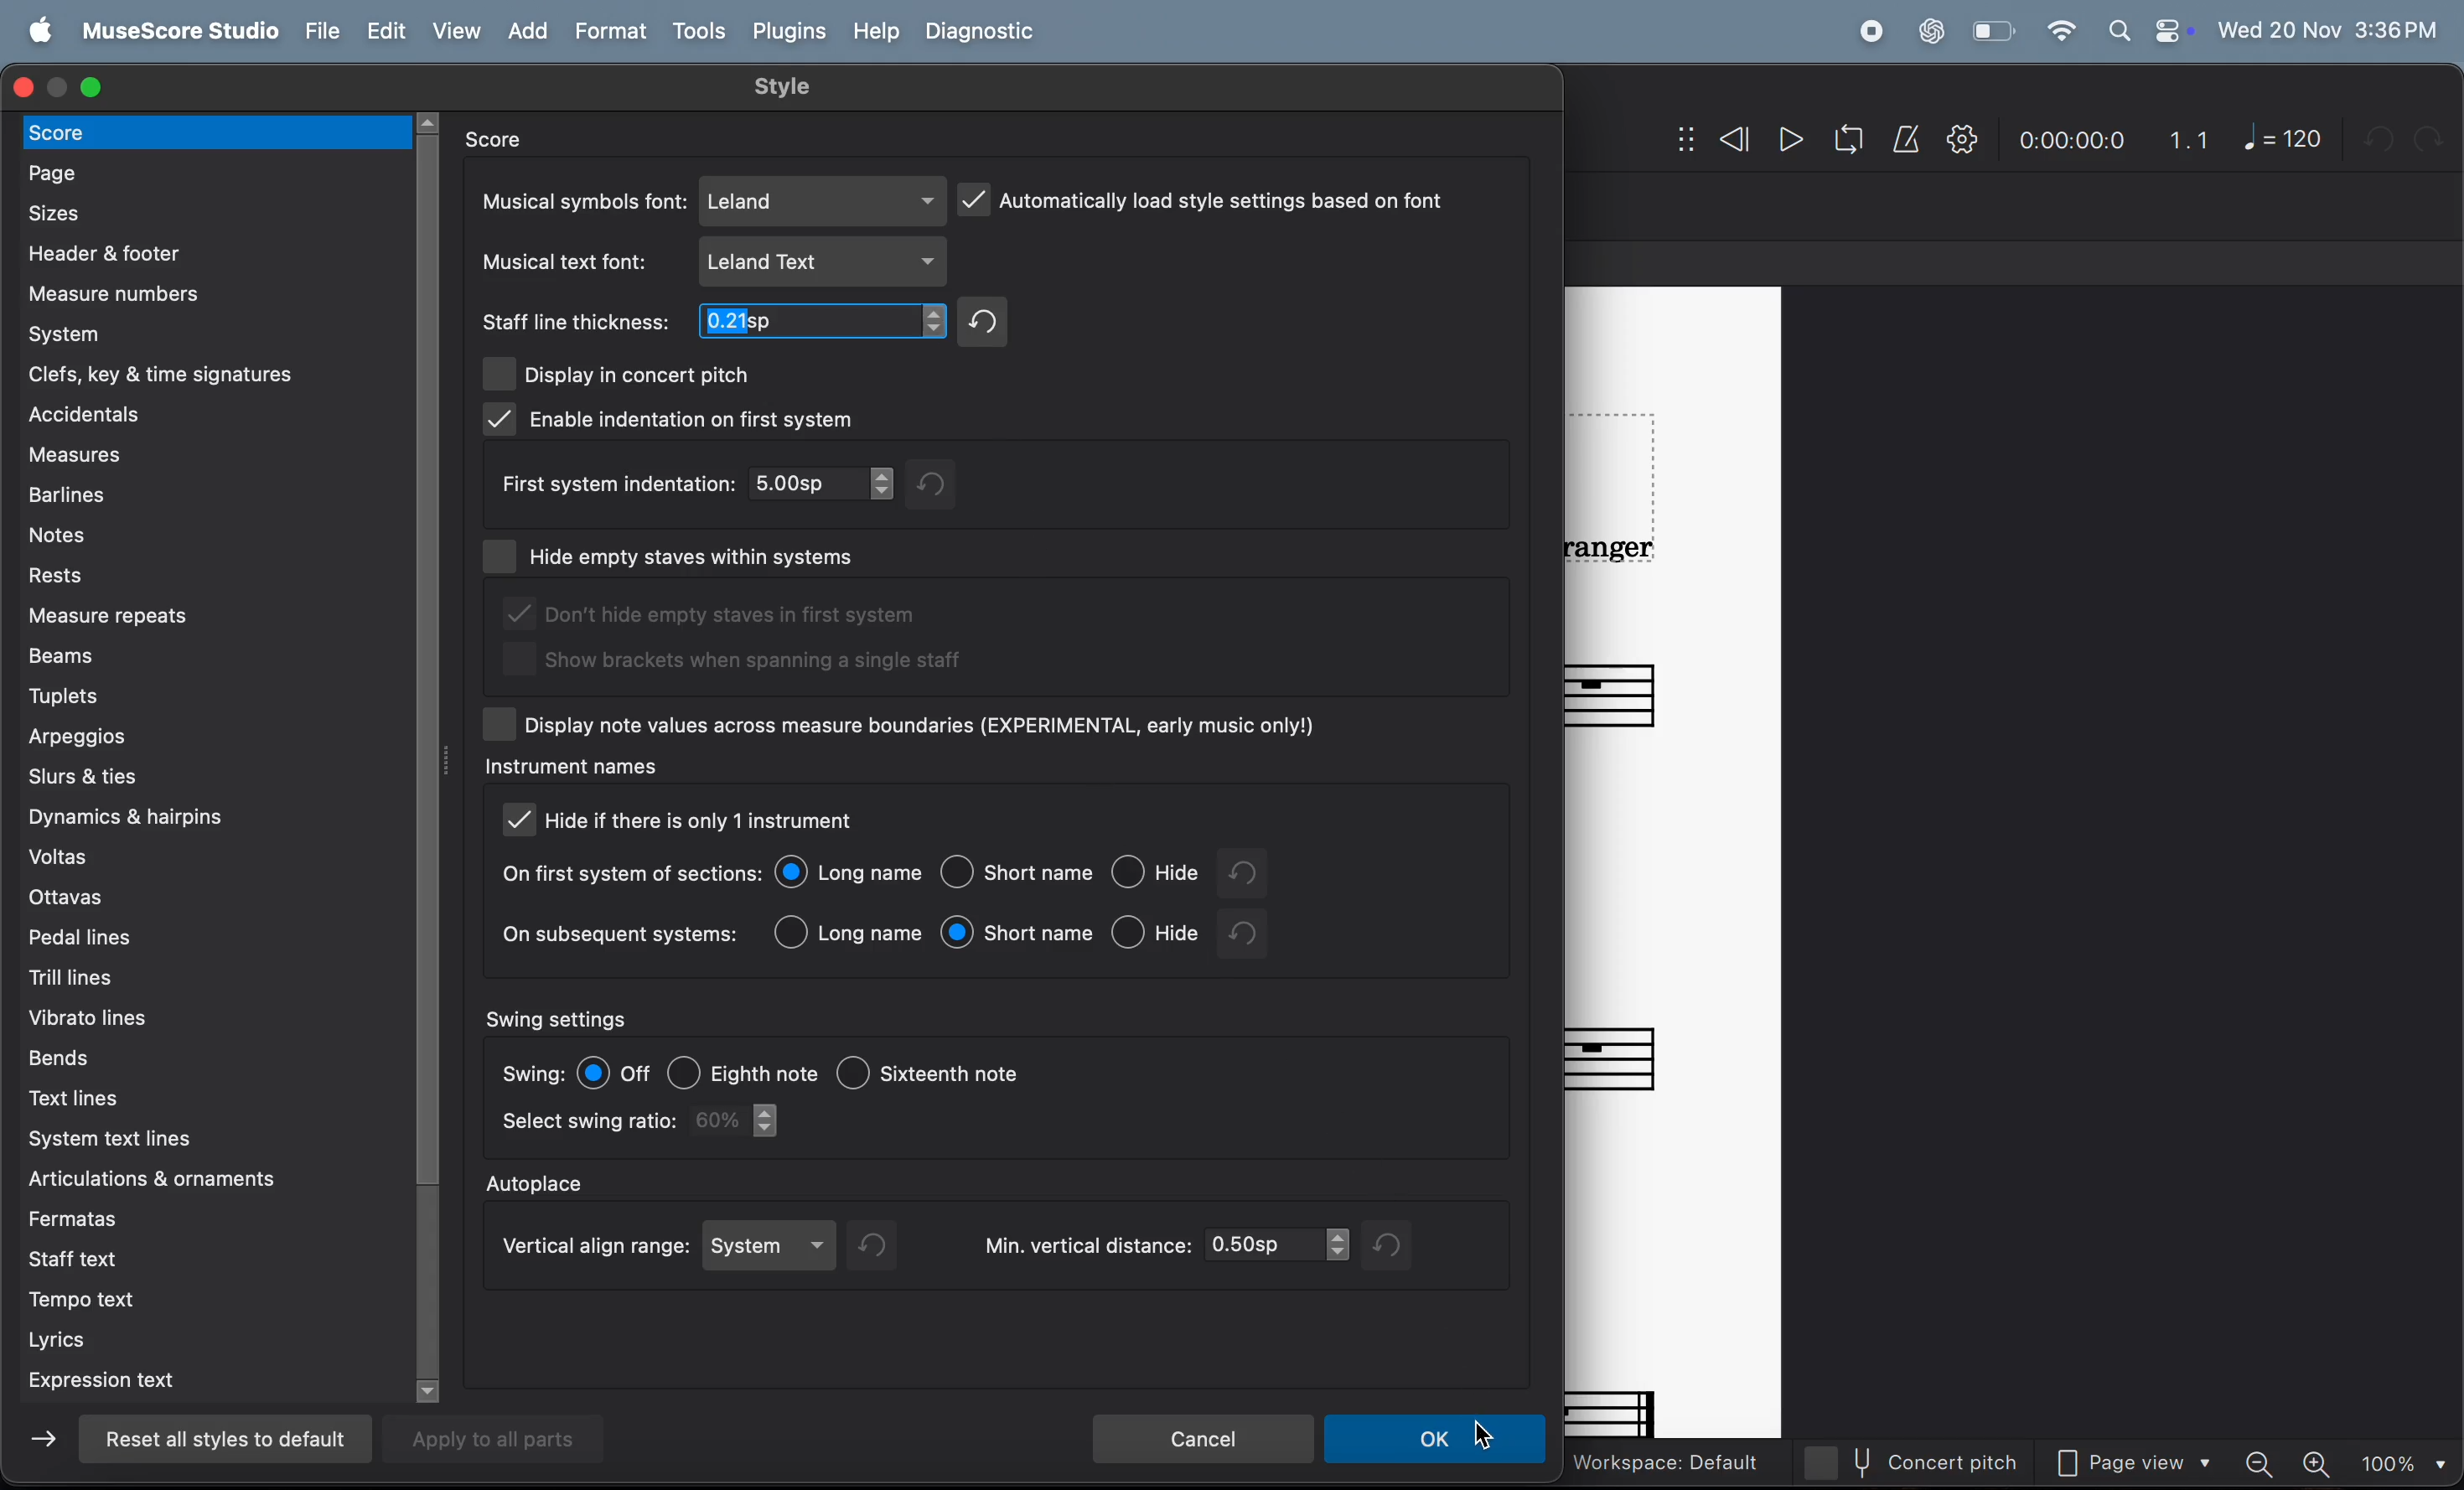 The height and width of the screenshot is (1490, 2464). What do you see at coordinates (789, 31) in the screenshot?
I see `plugins` at bounding box center [789, 31].